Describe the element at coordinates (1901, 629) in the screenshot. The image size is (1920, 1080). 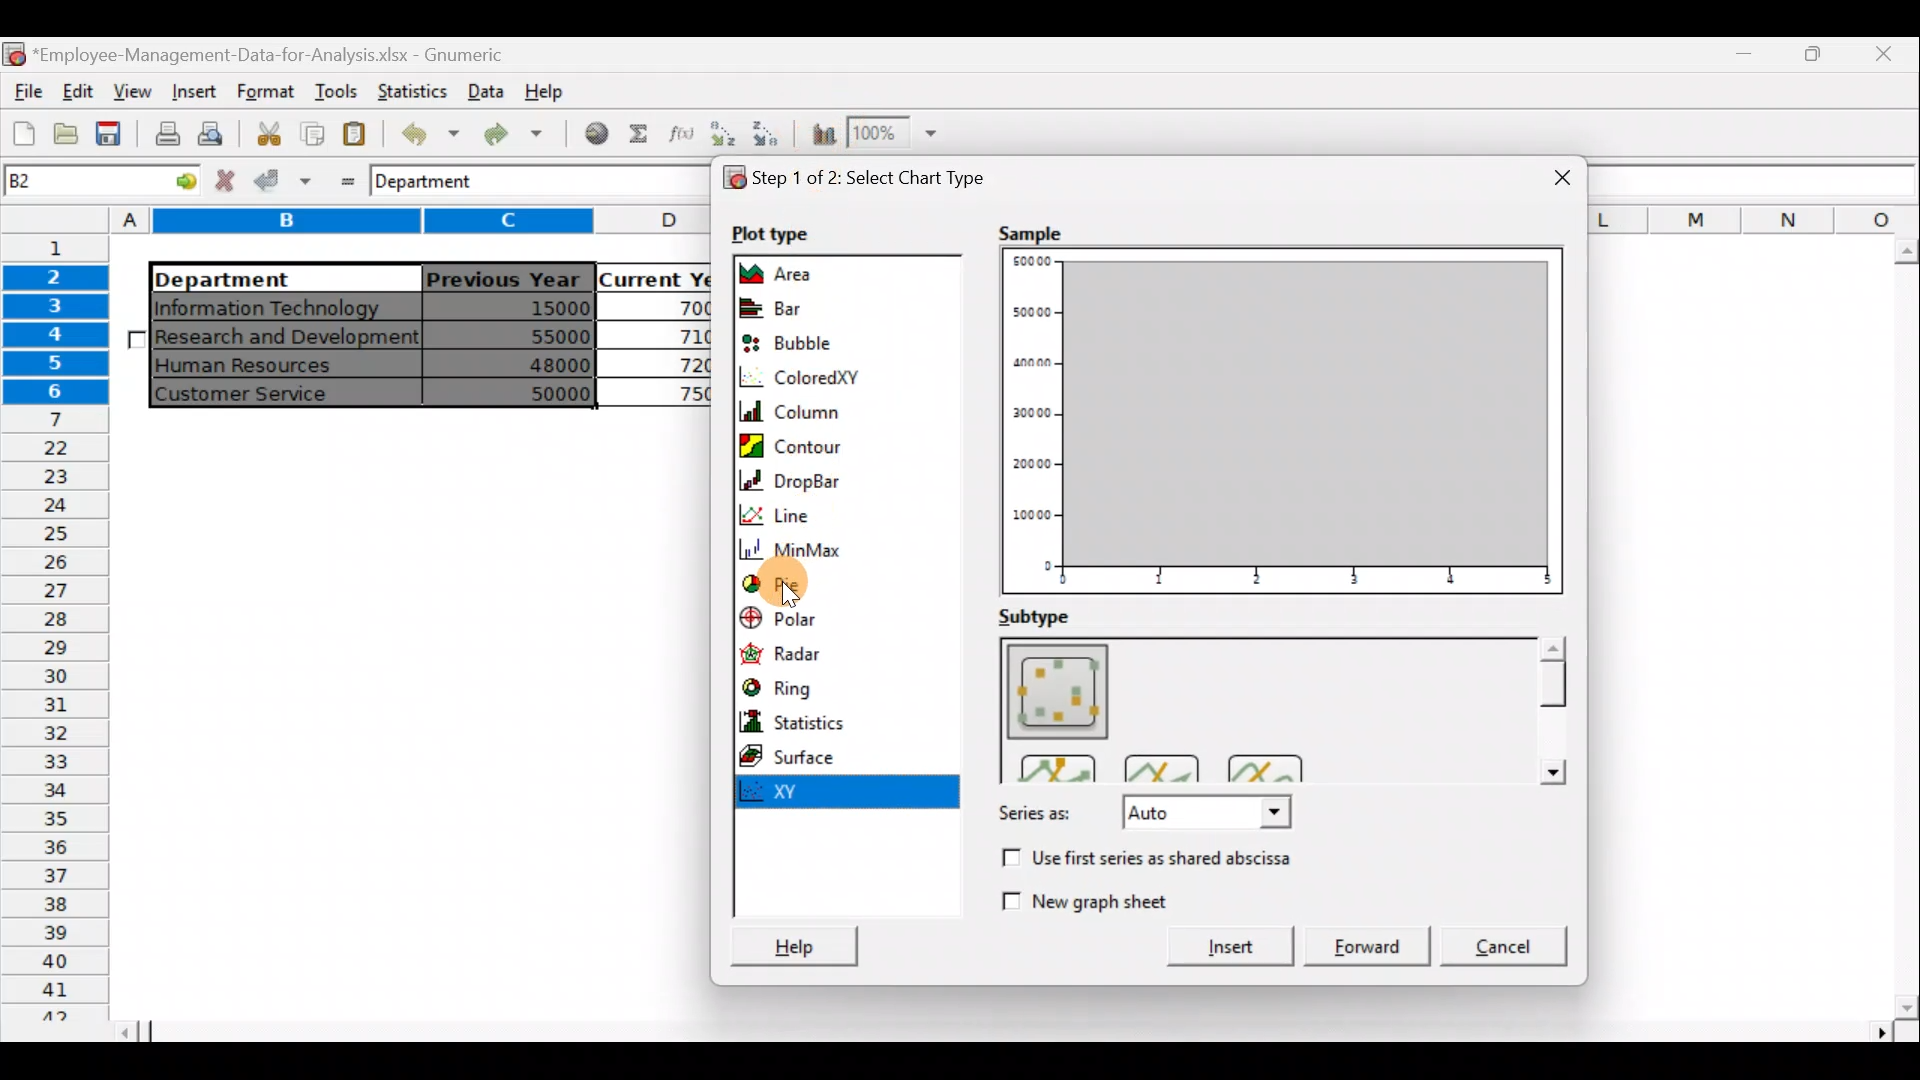
I see `Scroll bar` at that location.